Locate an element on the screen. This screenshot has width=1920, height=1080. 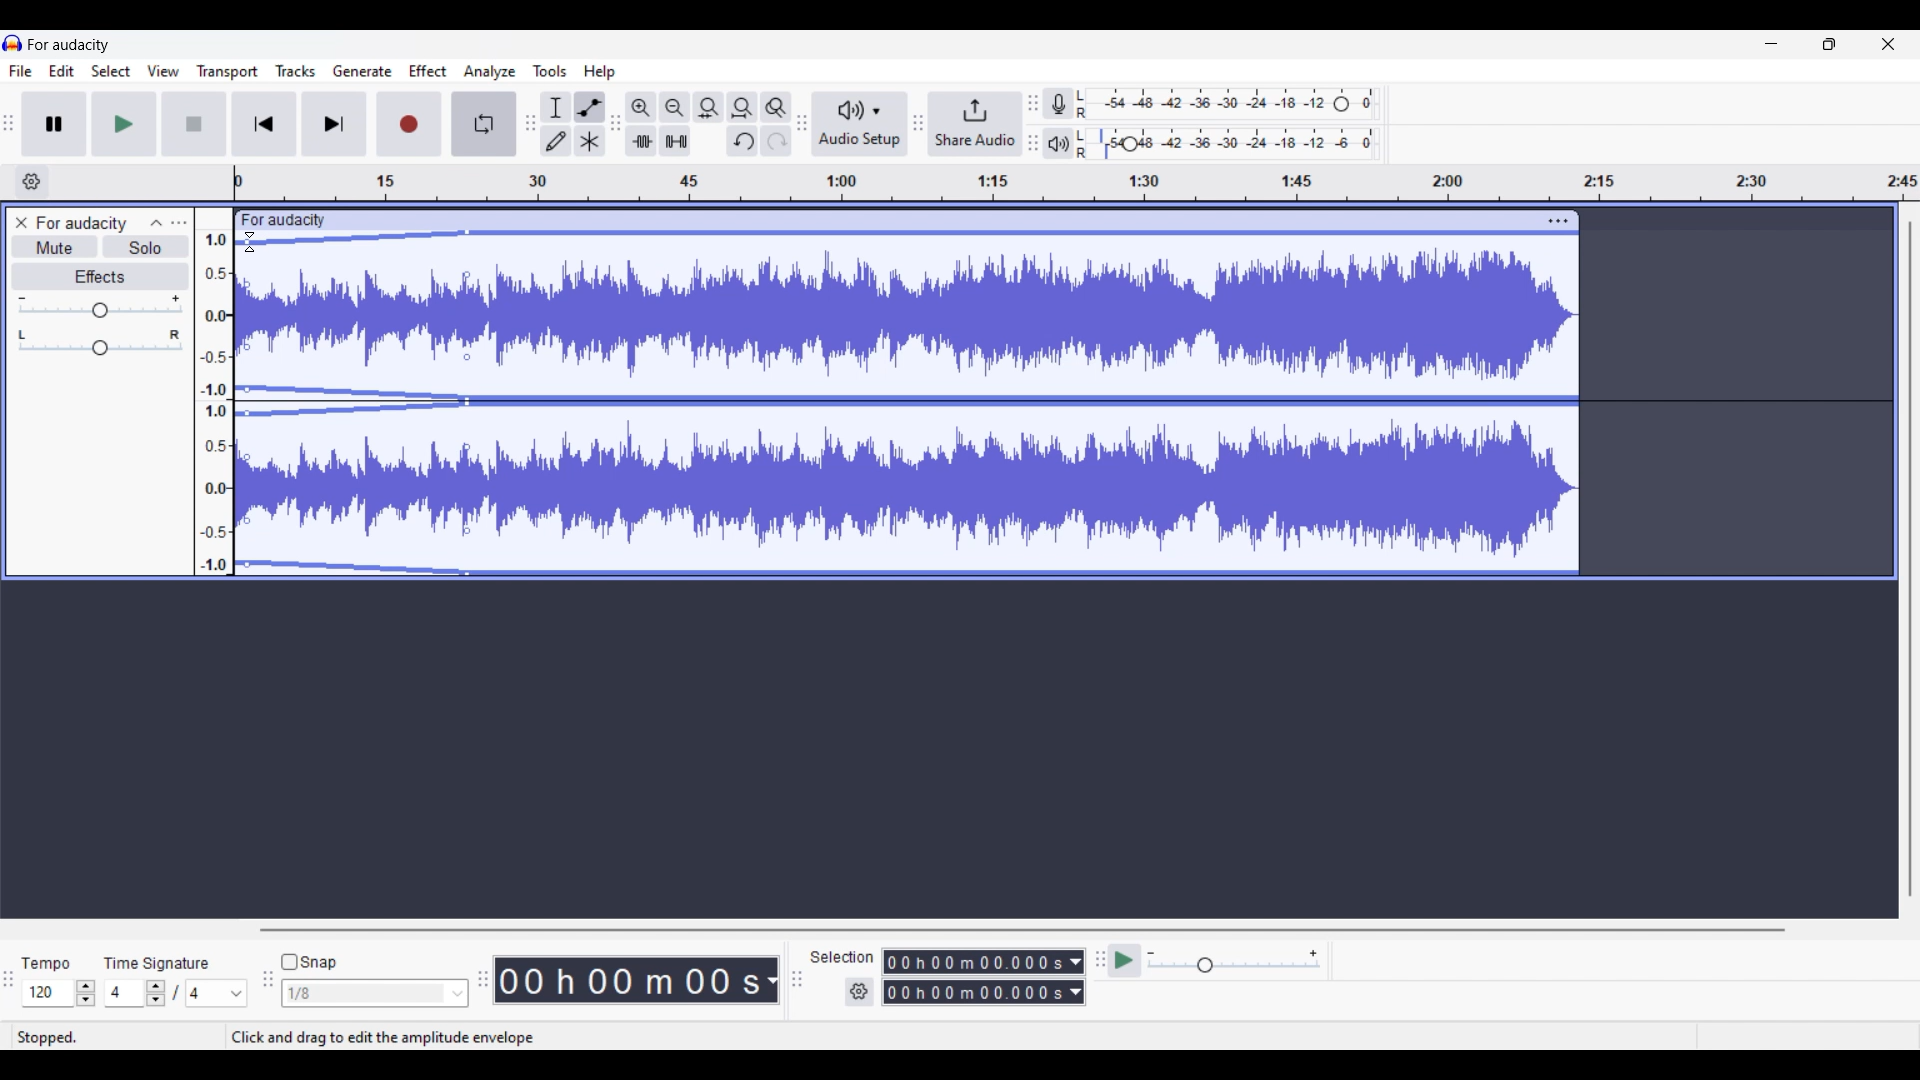
Duration measurement is located at coordinates (1077, 977).